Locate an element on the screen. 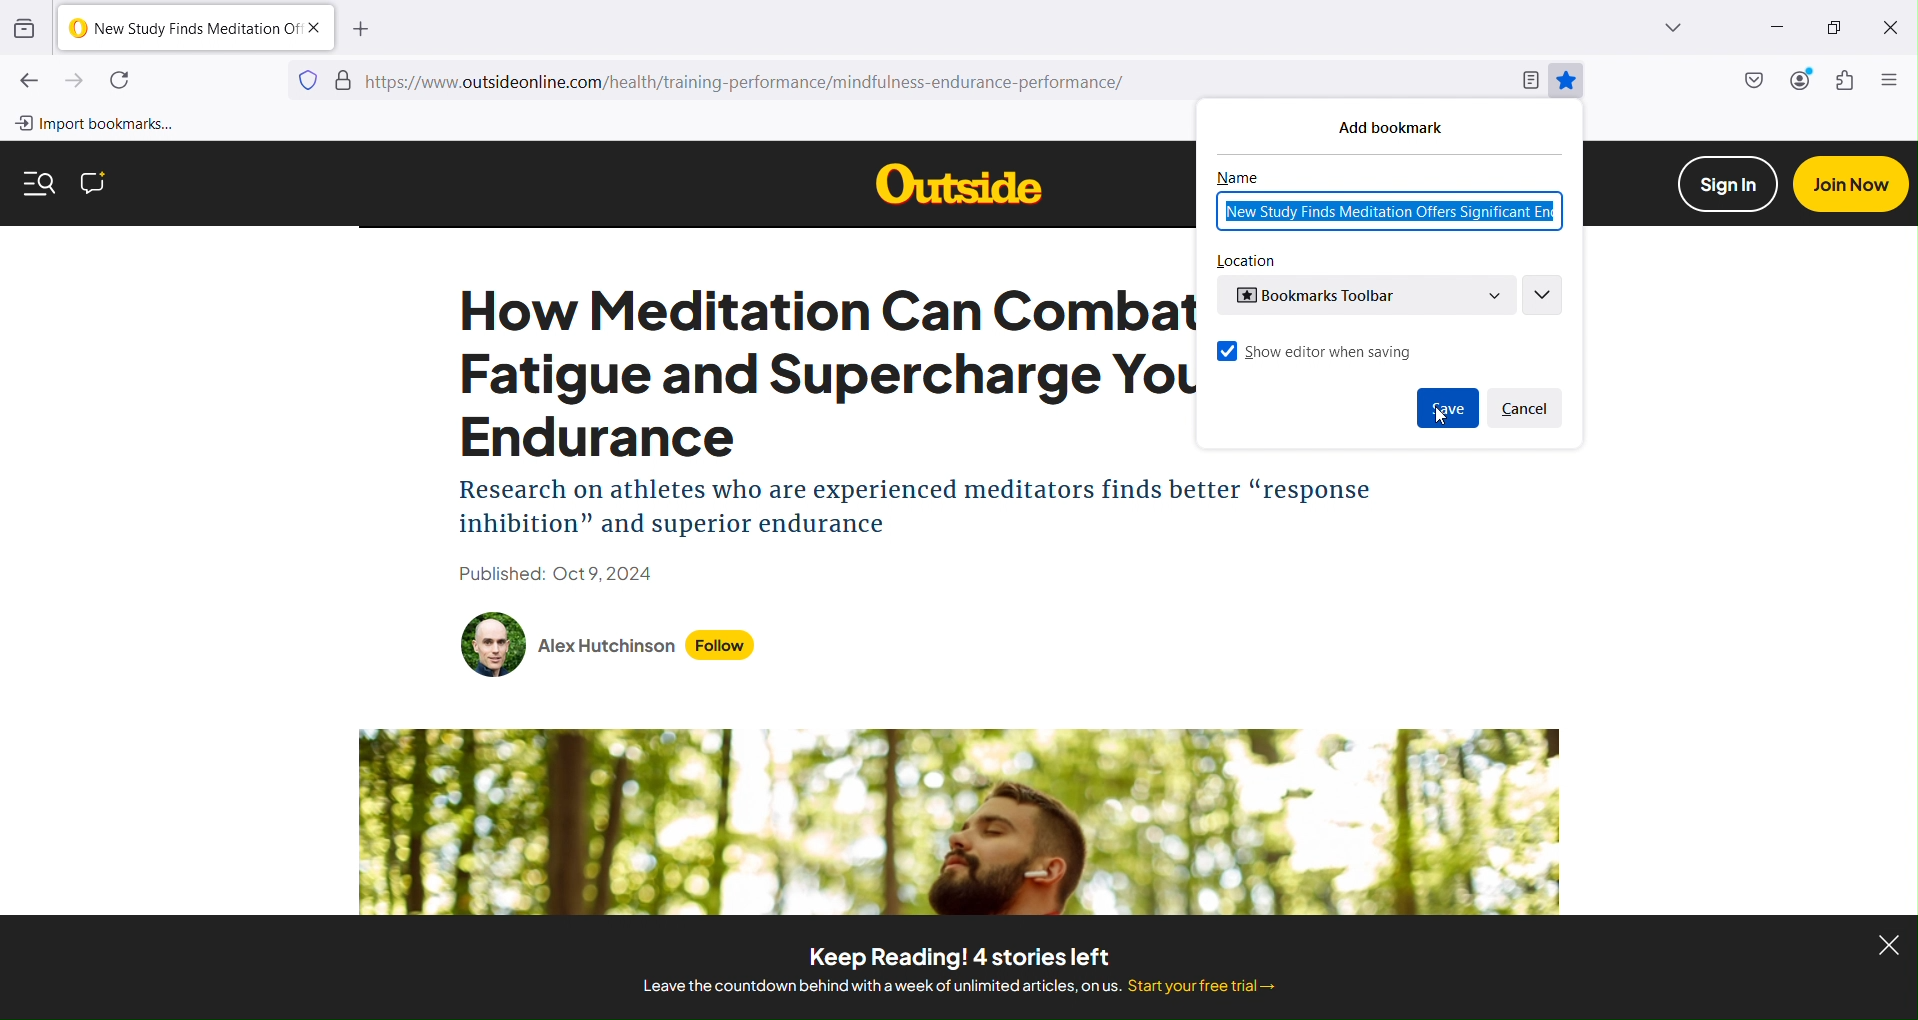 The image size is (1918, 1020). Join now button is located at coordinates (1850, 184).